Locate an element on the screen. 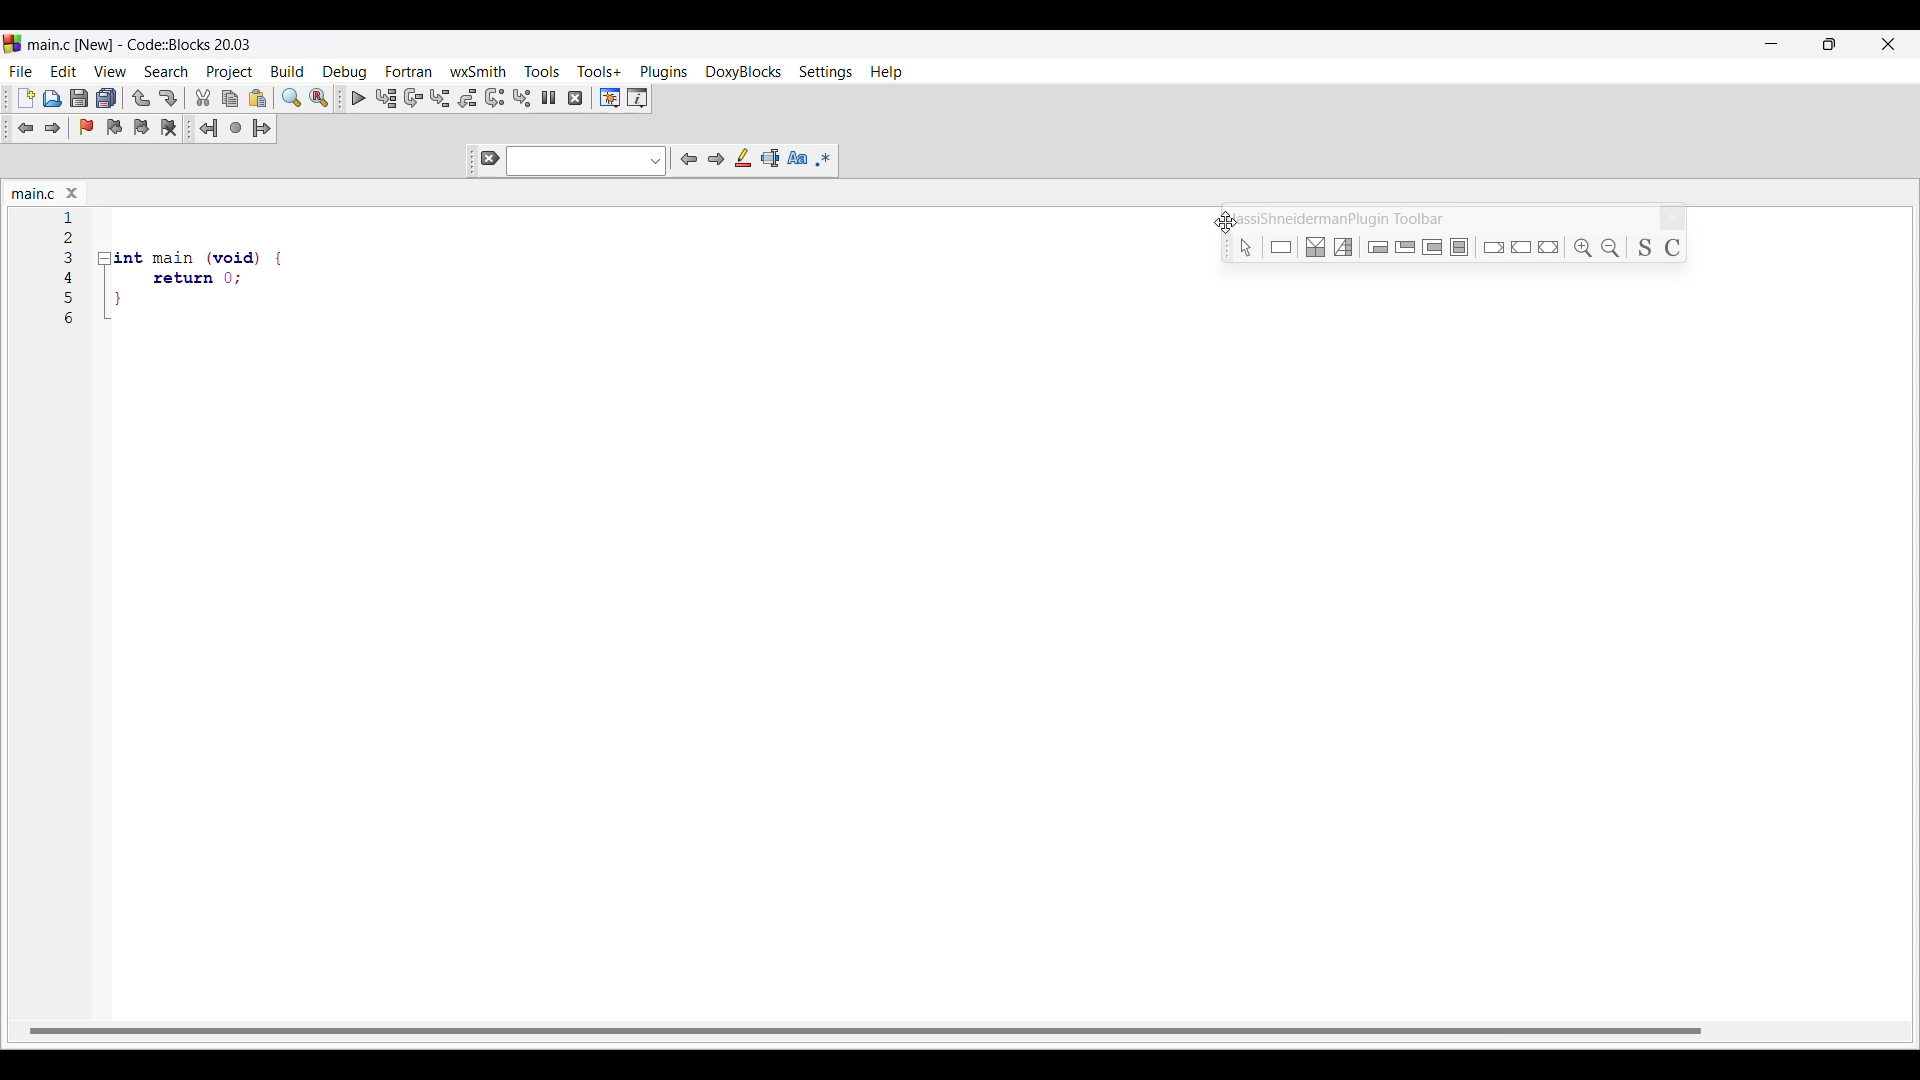   is located at coordinates (1614, 244).